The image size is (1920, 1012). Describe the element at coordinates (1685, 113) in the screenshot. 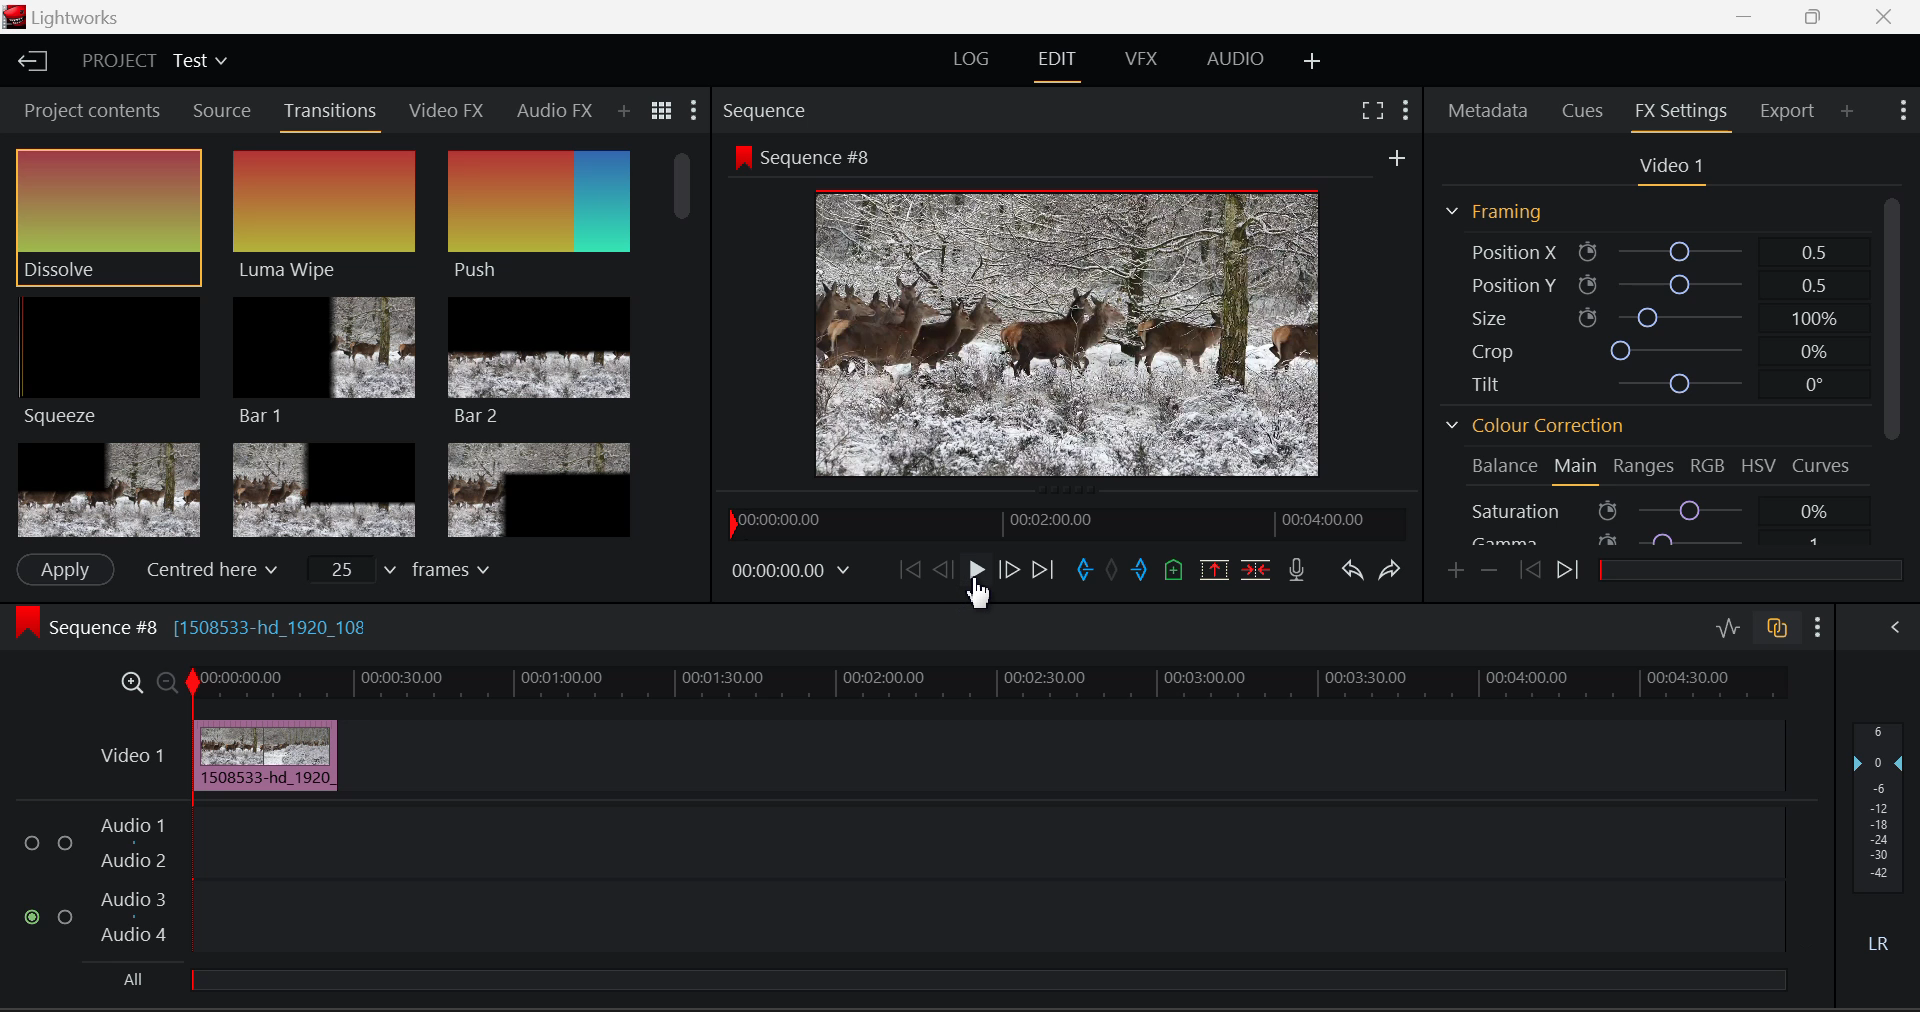

I see `FX Settings Open` at that location.